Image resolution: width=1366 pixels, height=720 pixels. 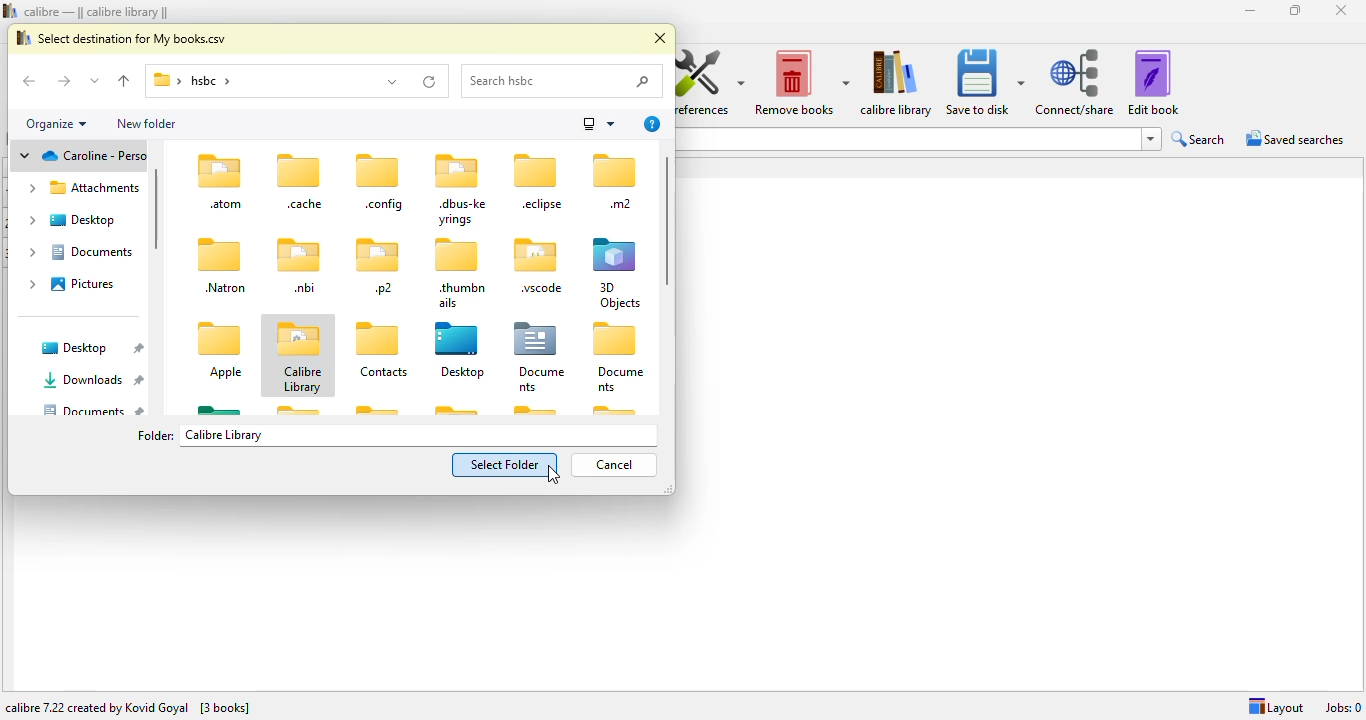 What do you see at coordinates (227, 707) in the screenshot?
I see `[3 books]` at bounding box center [227, 707].